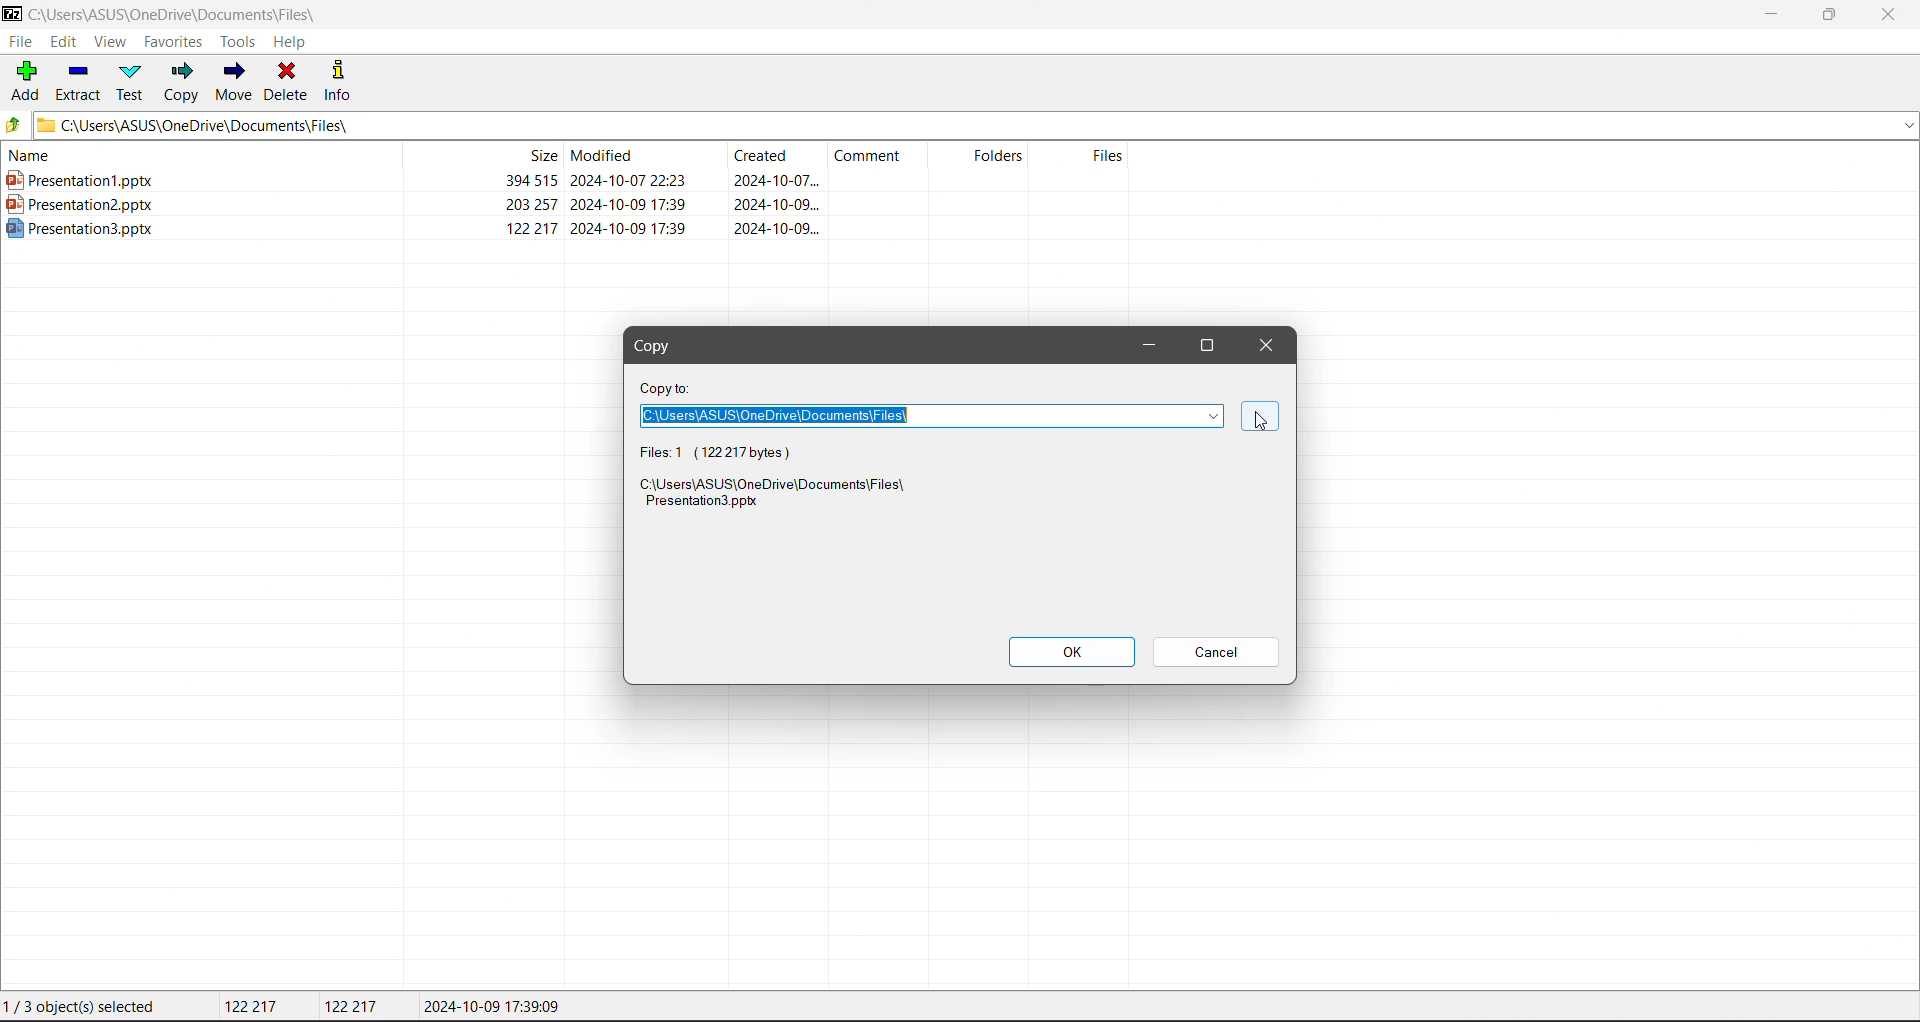 The width and height of the screenshot is (1920, 1022). What do you see at coordinates (1257, 420) in the screenshot?
I see `cursor` at bounding box center [1257, 420].